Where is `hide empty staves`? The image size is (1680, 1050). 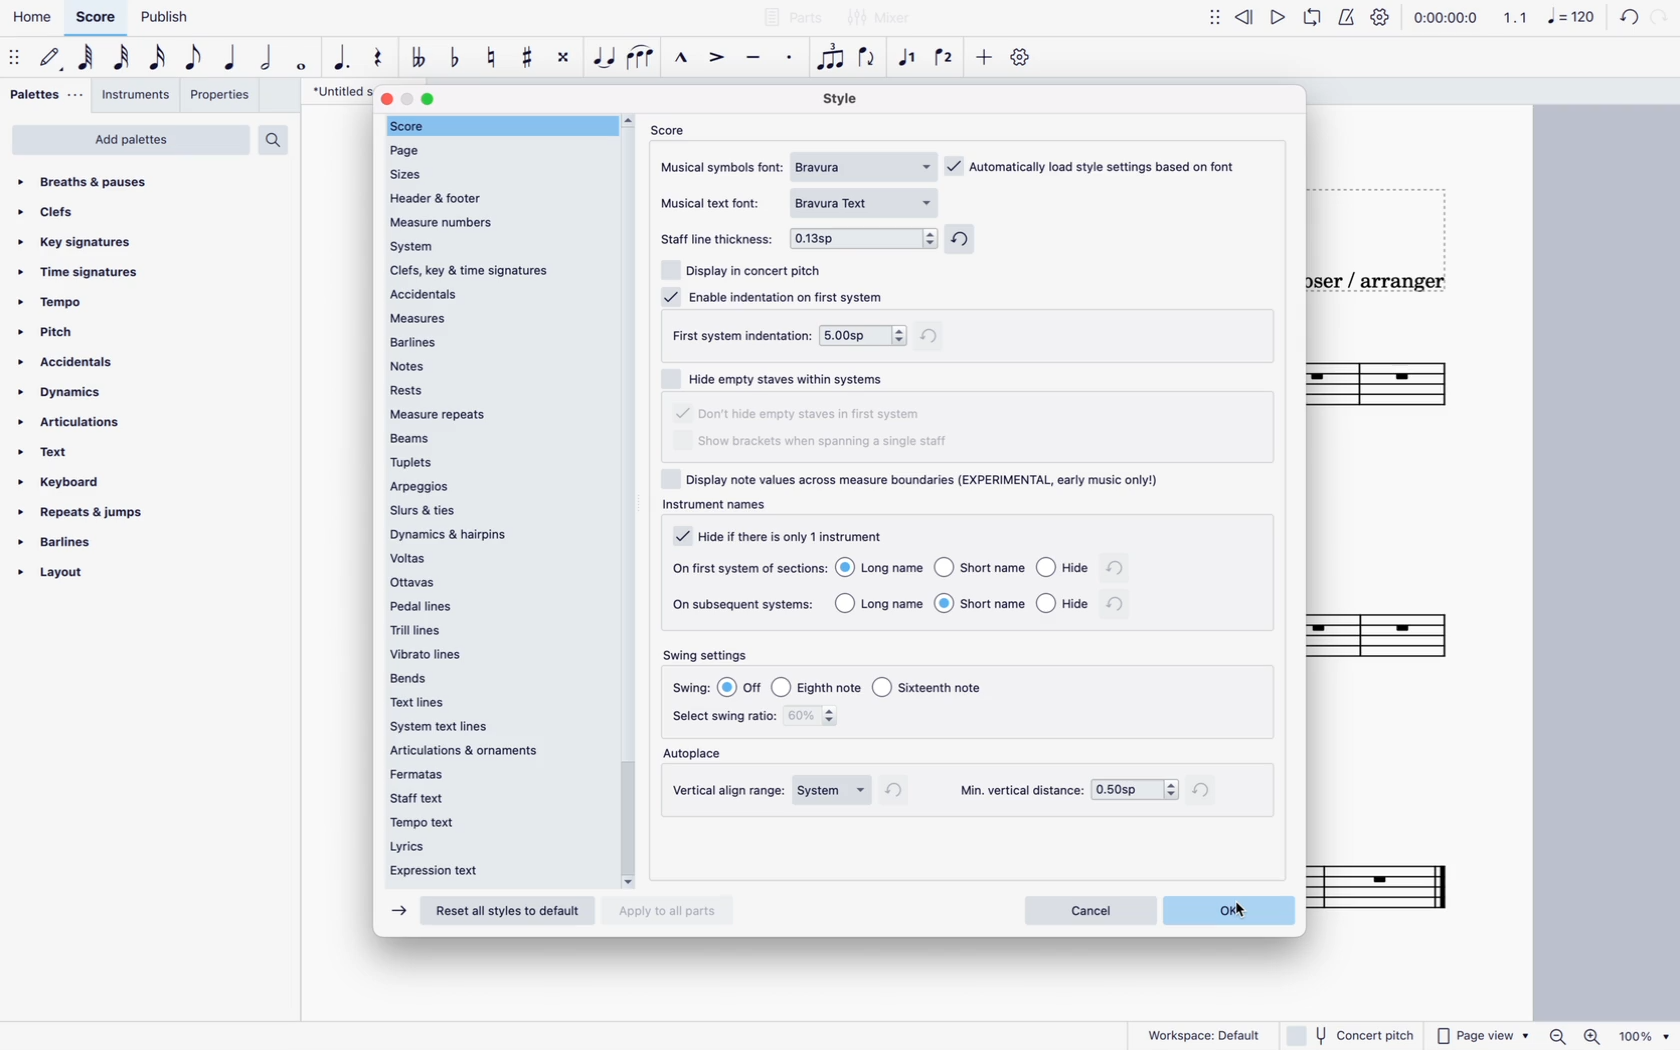 hide empty staves is located at coordinates (802, 415).